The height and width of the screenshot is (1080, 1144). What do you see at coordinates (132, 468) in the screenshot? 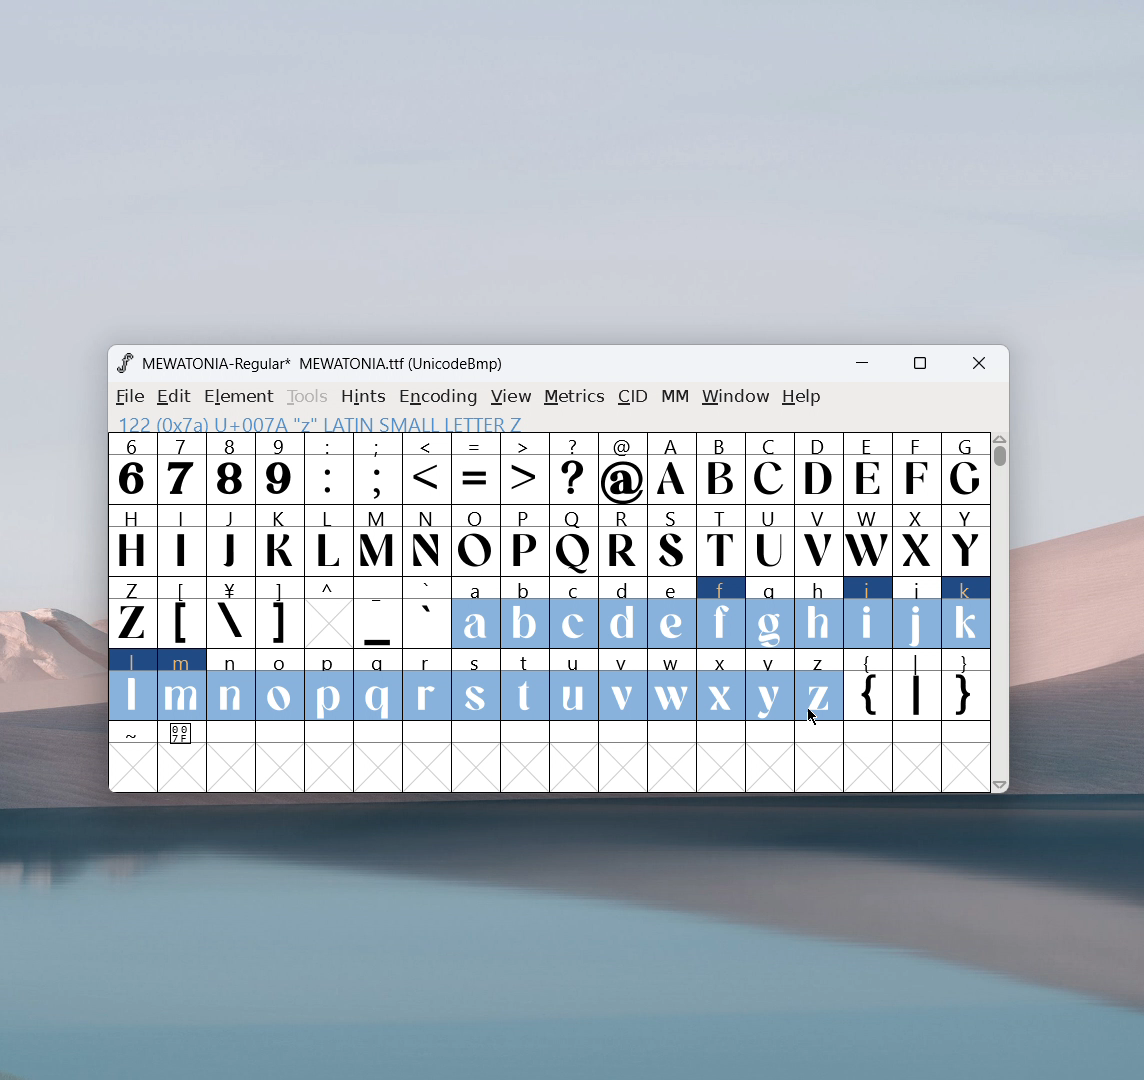
I see `6` at bounding box center [132, 468].